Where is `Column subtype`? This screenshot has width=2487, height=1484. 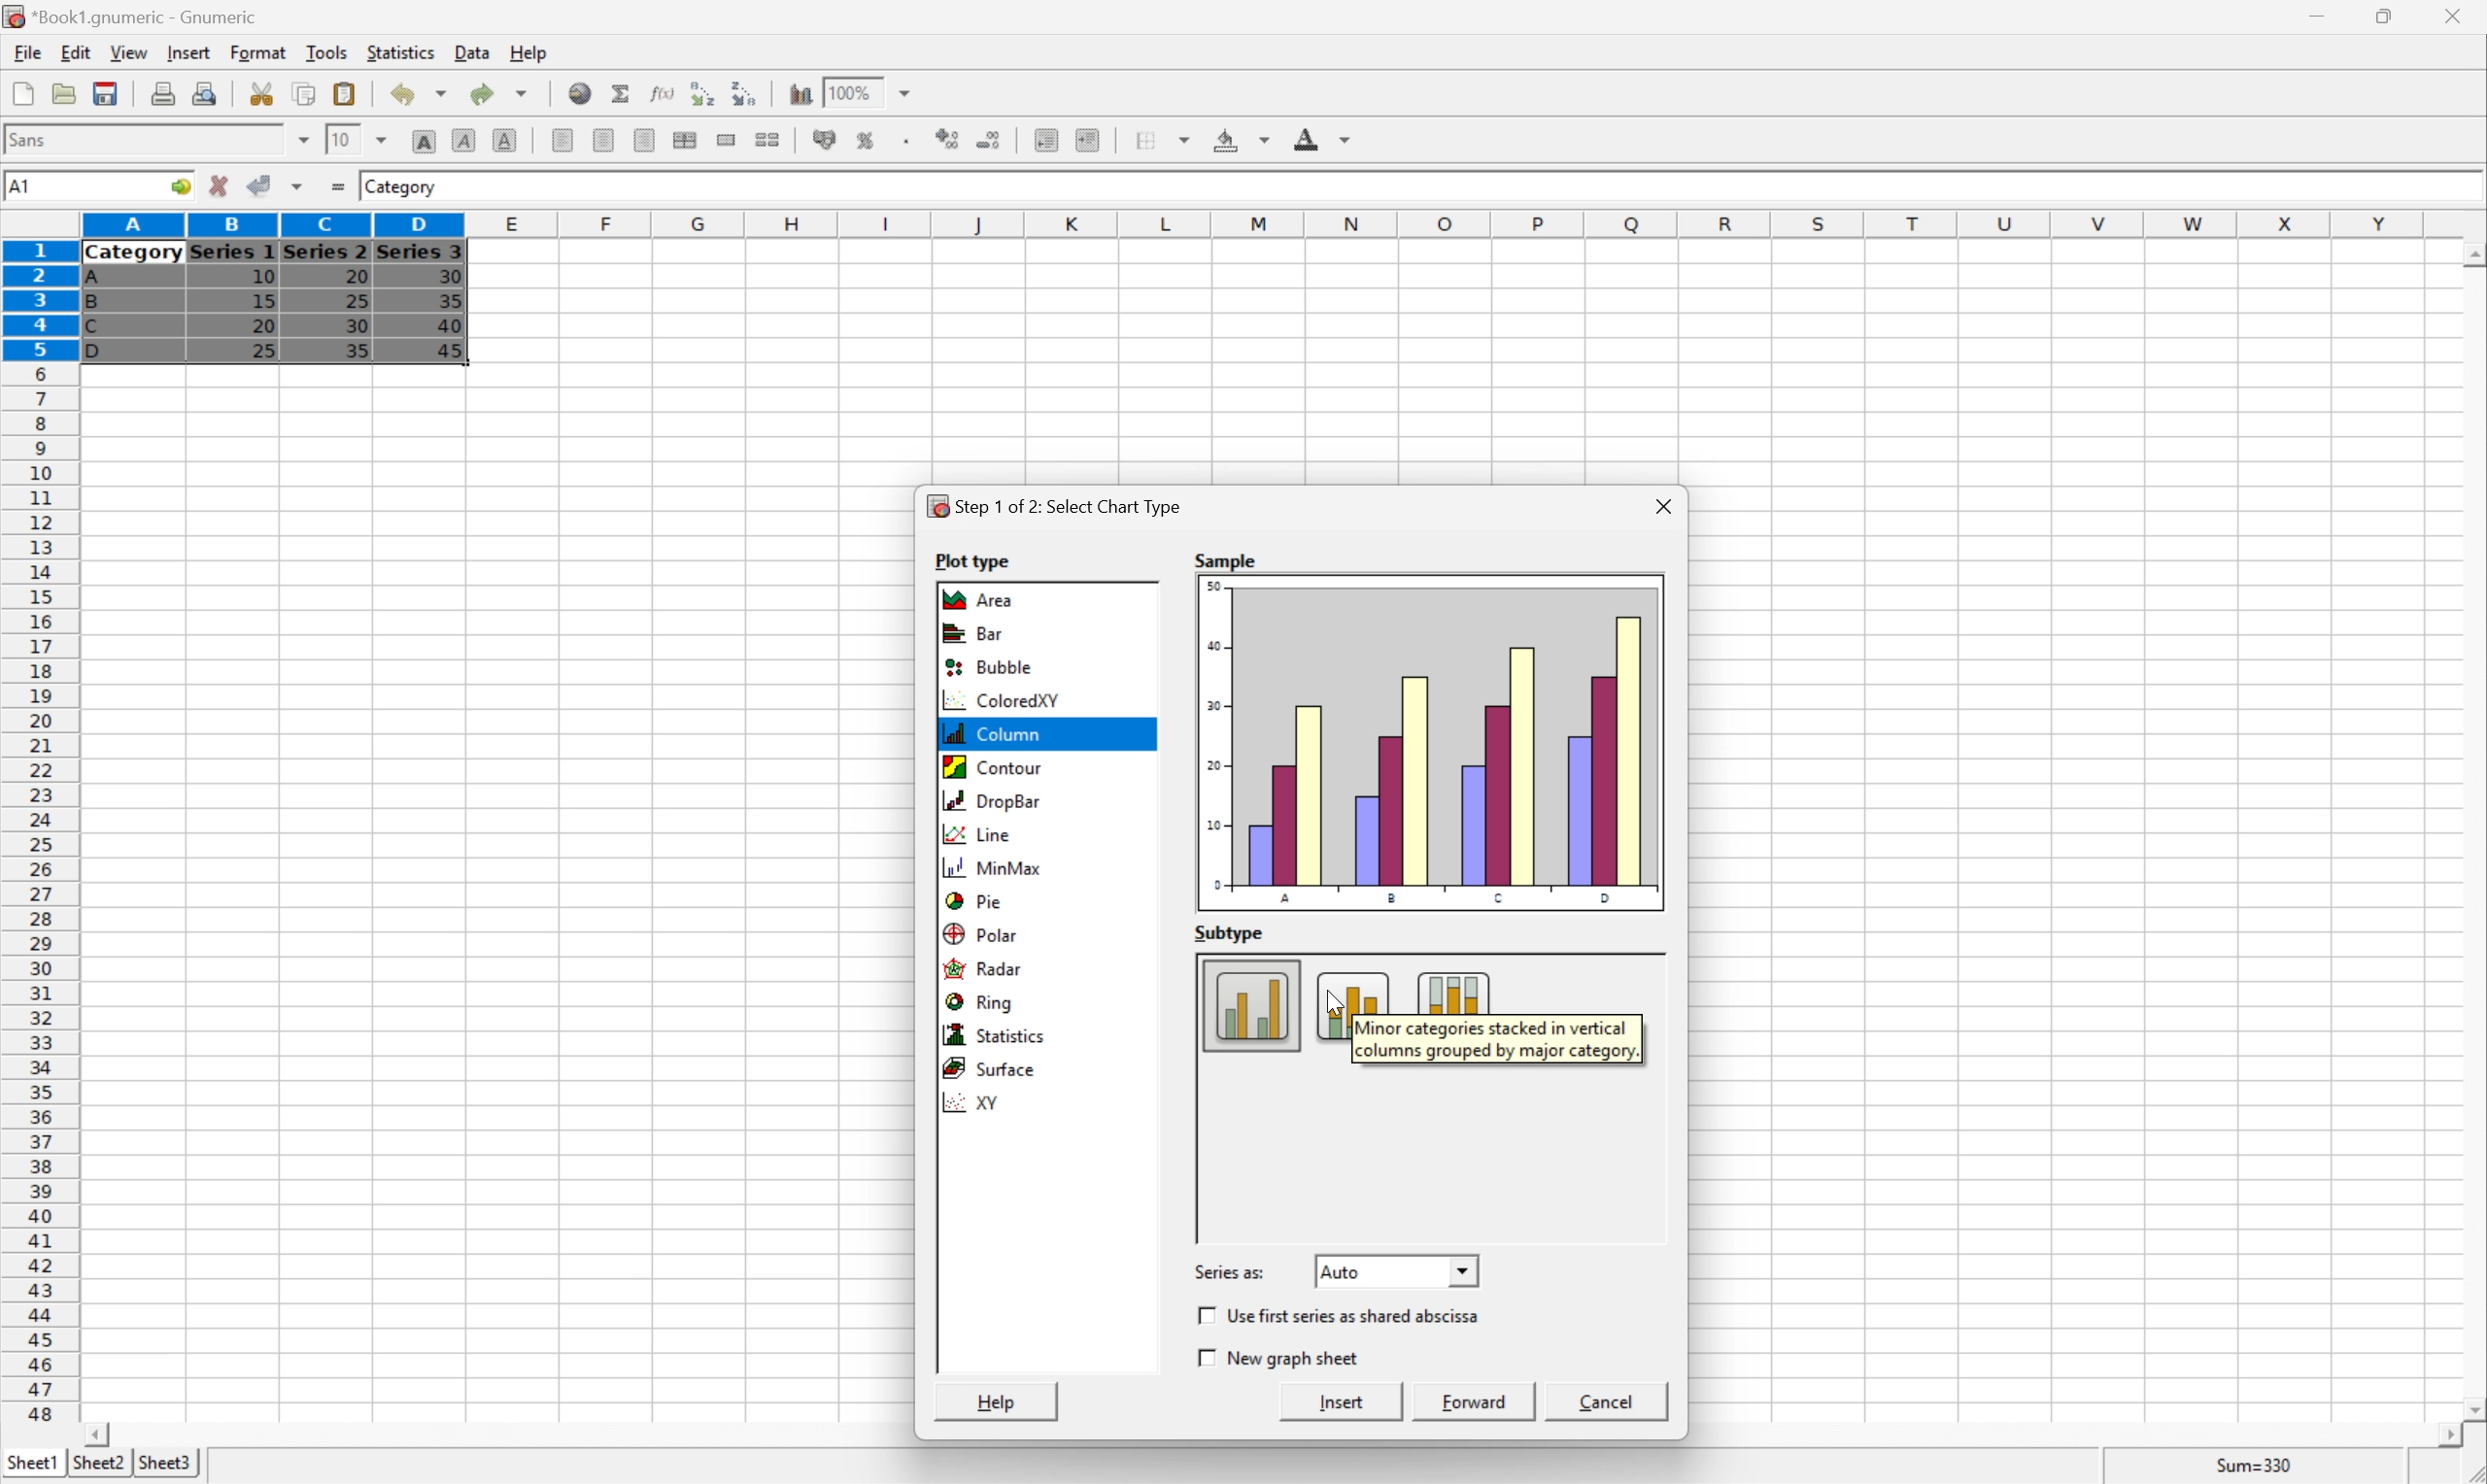
Column subtype is located at coordinates (1353, 994).